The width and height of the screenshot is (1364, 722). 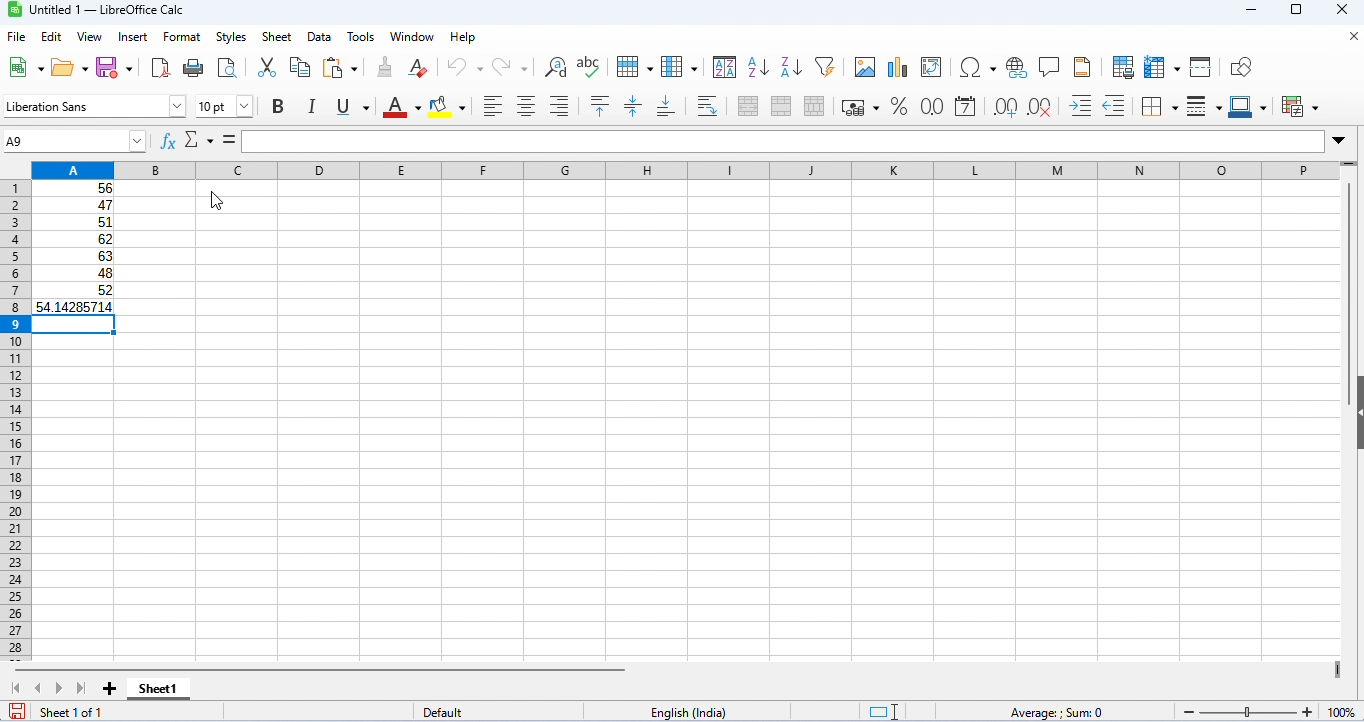 What do you see at coordinates (182, 38) in the screenshot?
I see `format` at bounding box center [182, 38].